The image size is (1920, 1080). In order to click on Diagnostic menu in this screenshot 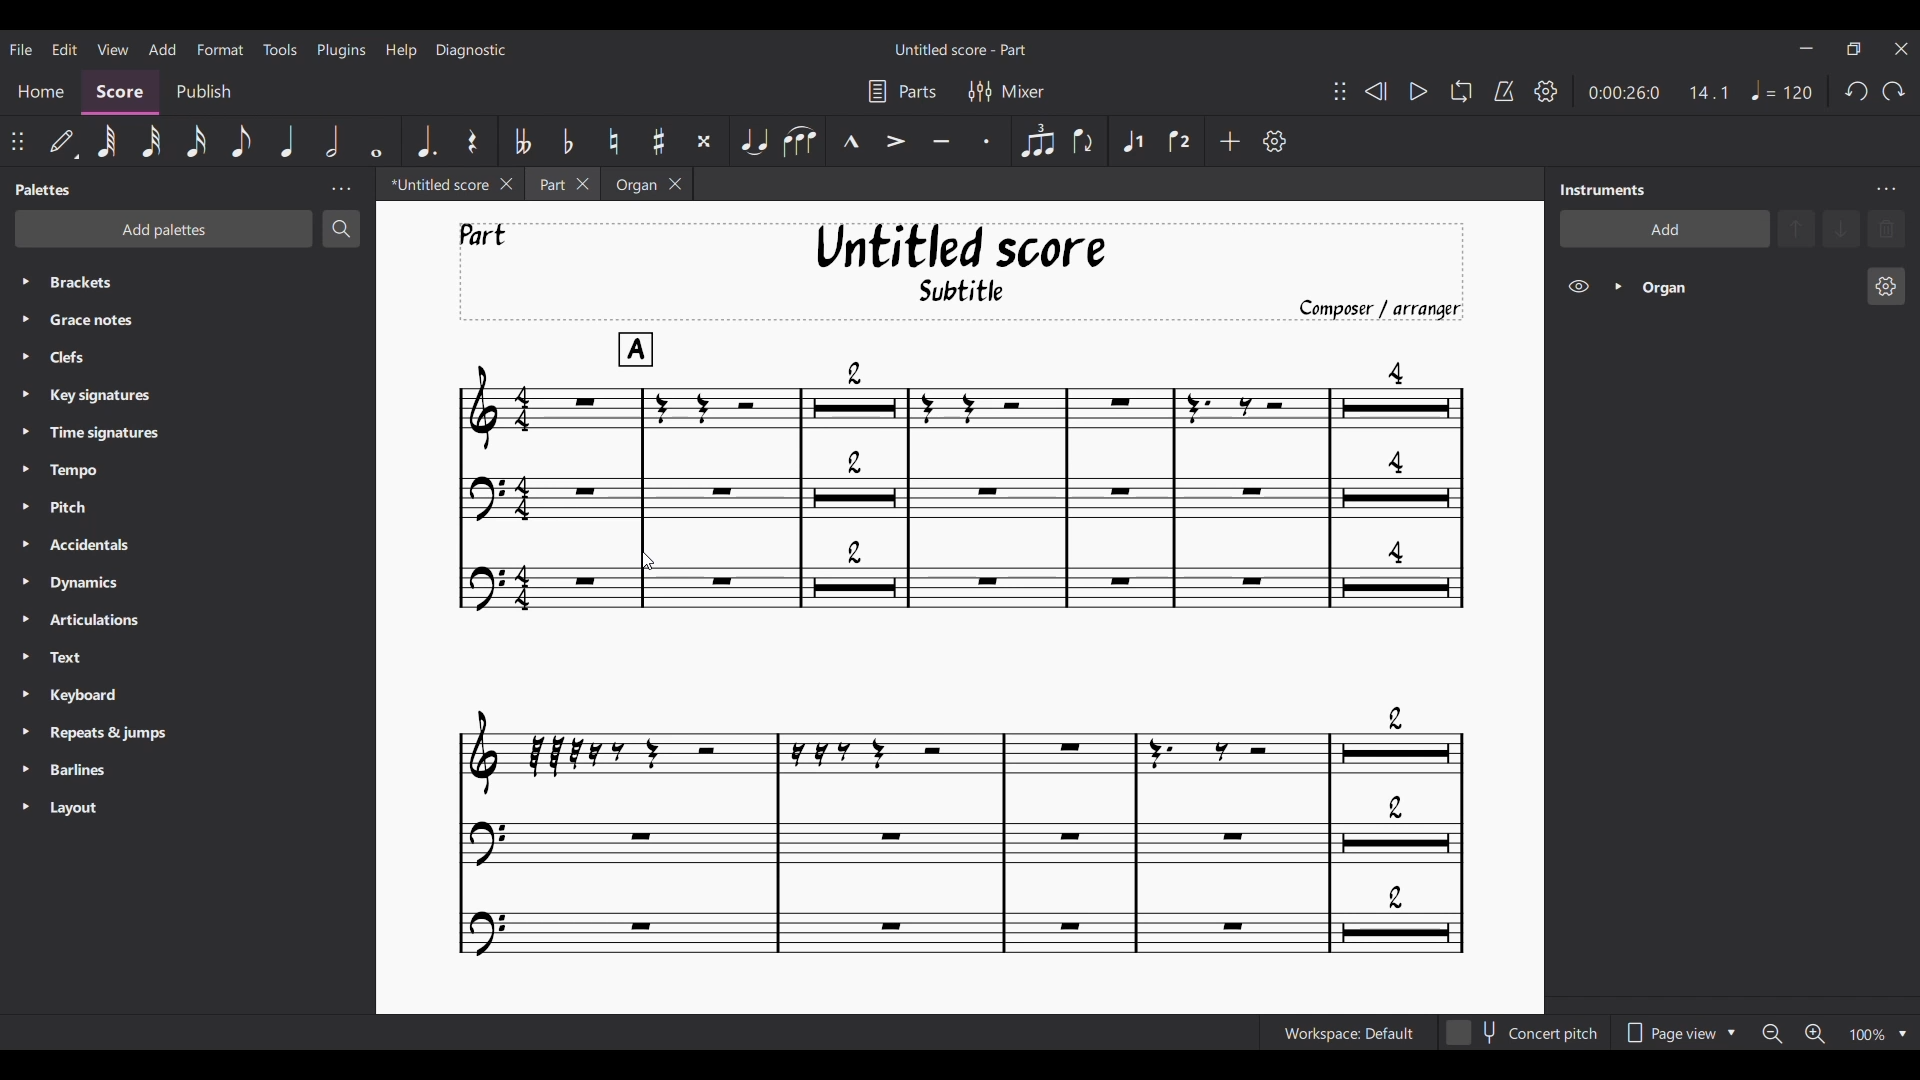, I will do `click(471, 50)`.